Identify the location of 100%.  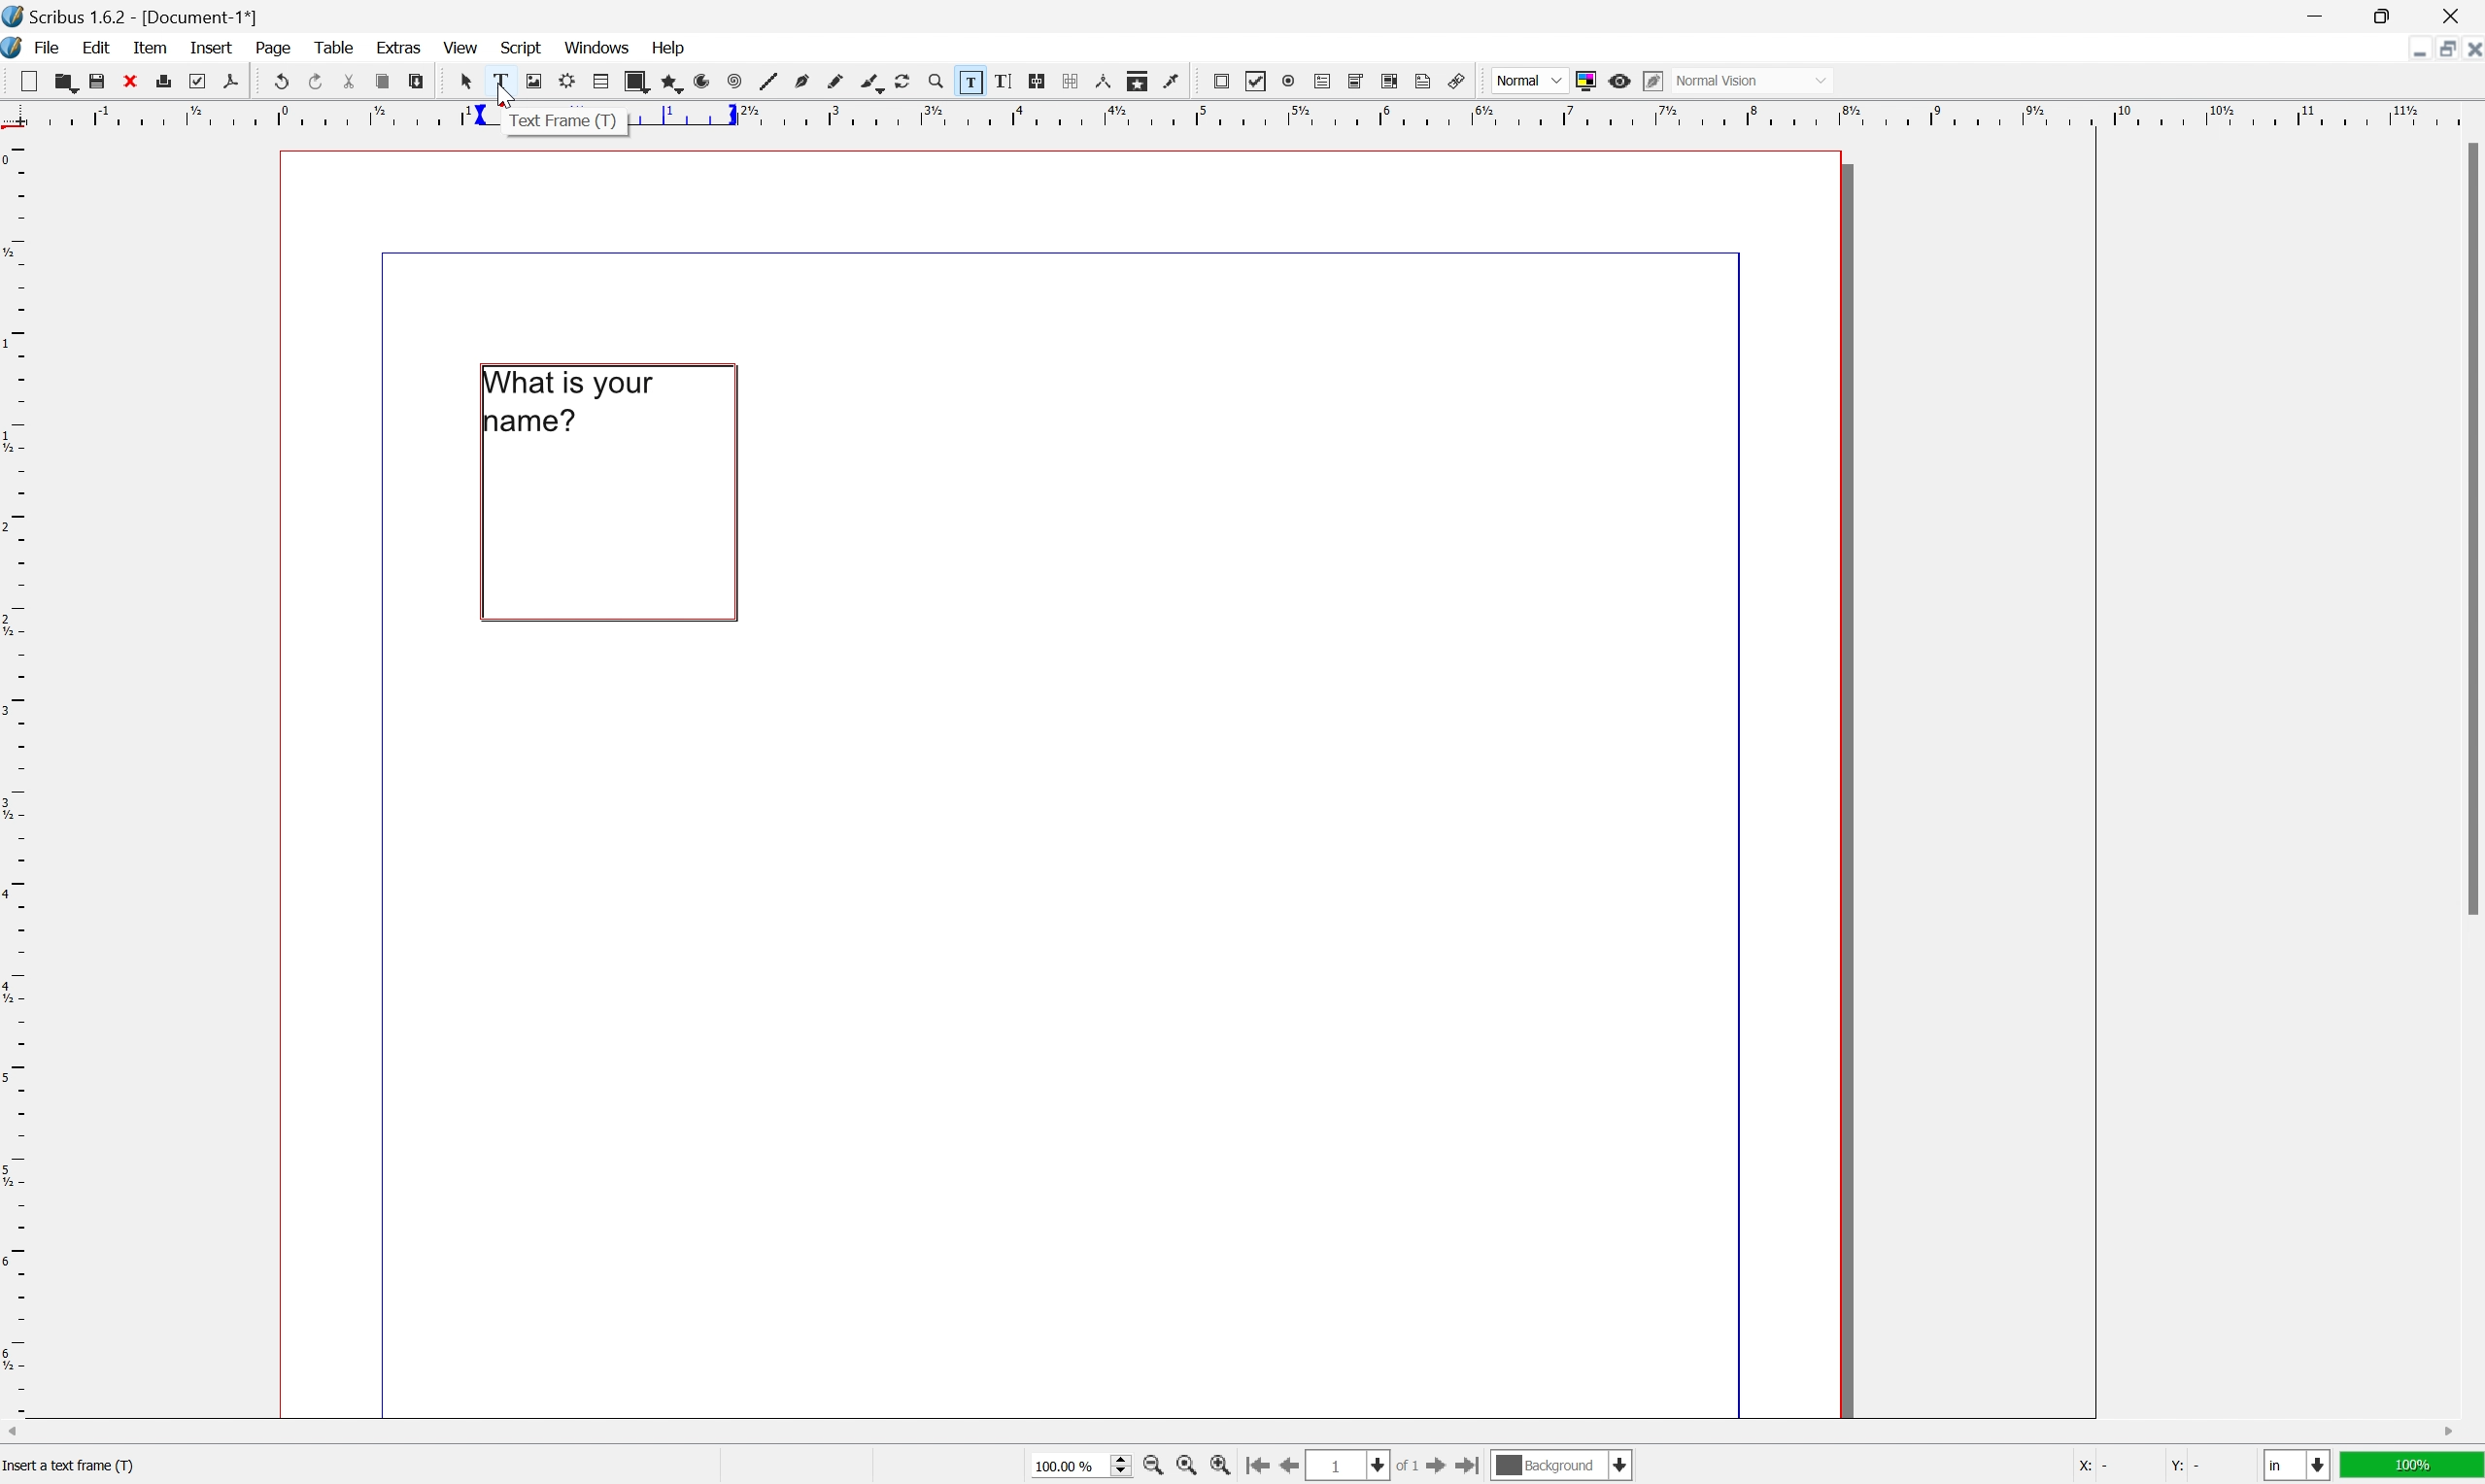
(2414, 1470).